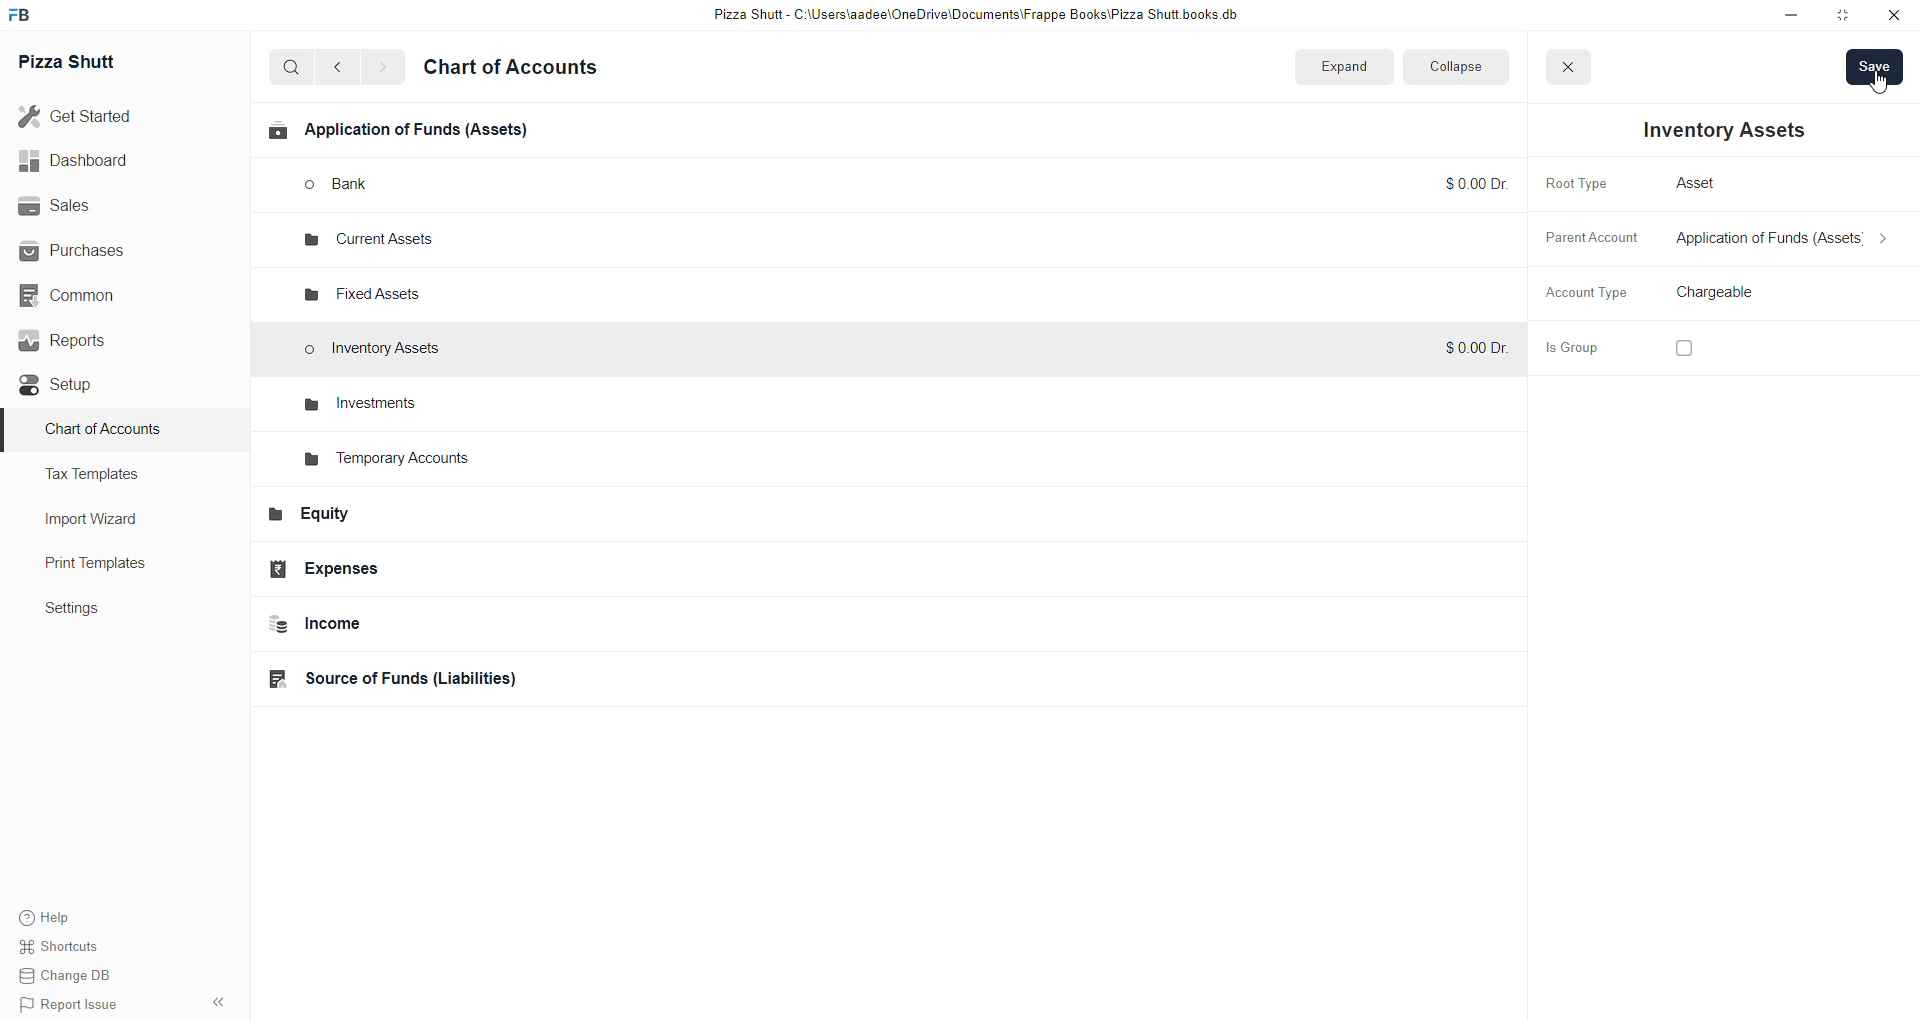  What do you see at coordinates (1467, 184) in the screenshot?
I see `$0.00 Dr.` at bounding box center [1467, 184].